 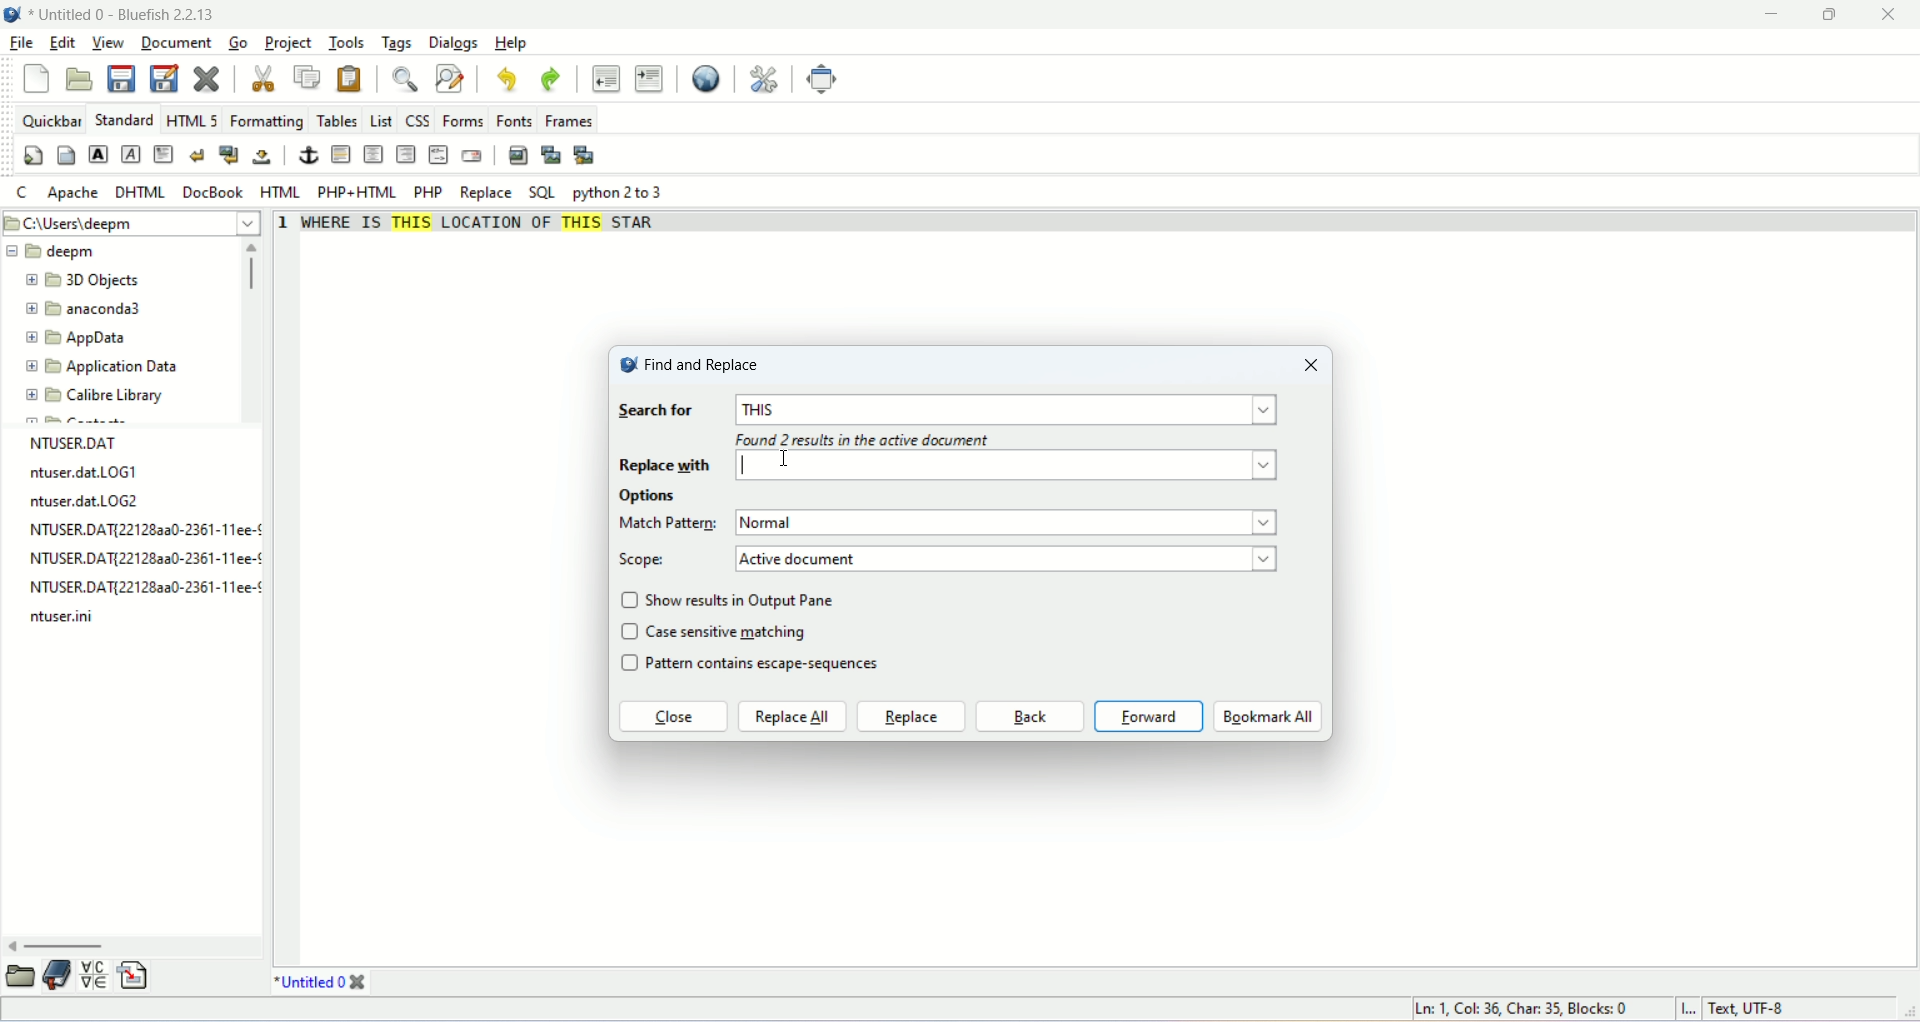 What do you see at coordinates (648, 78) in the screenshot?
I see `indent` at bounding box center [648, 78].